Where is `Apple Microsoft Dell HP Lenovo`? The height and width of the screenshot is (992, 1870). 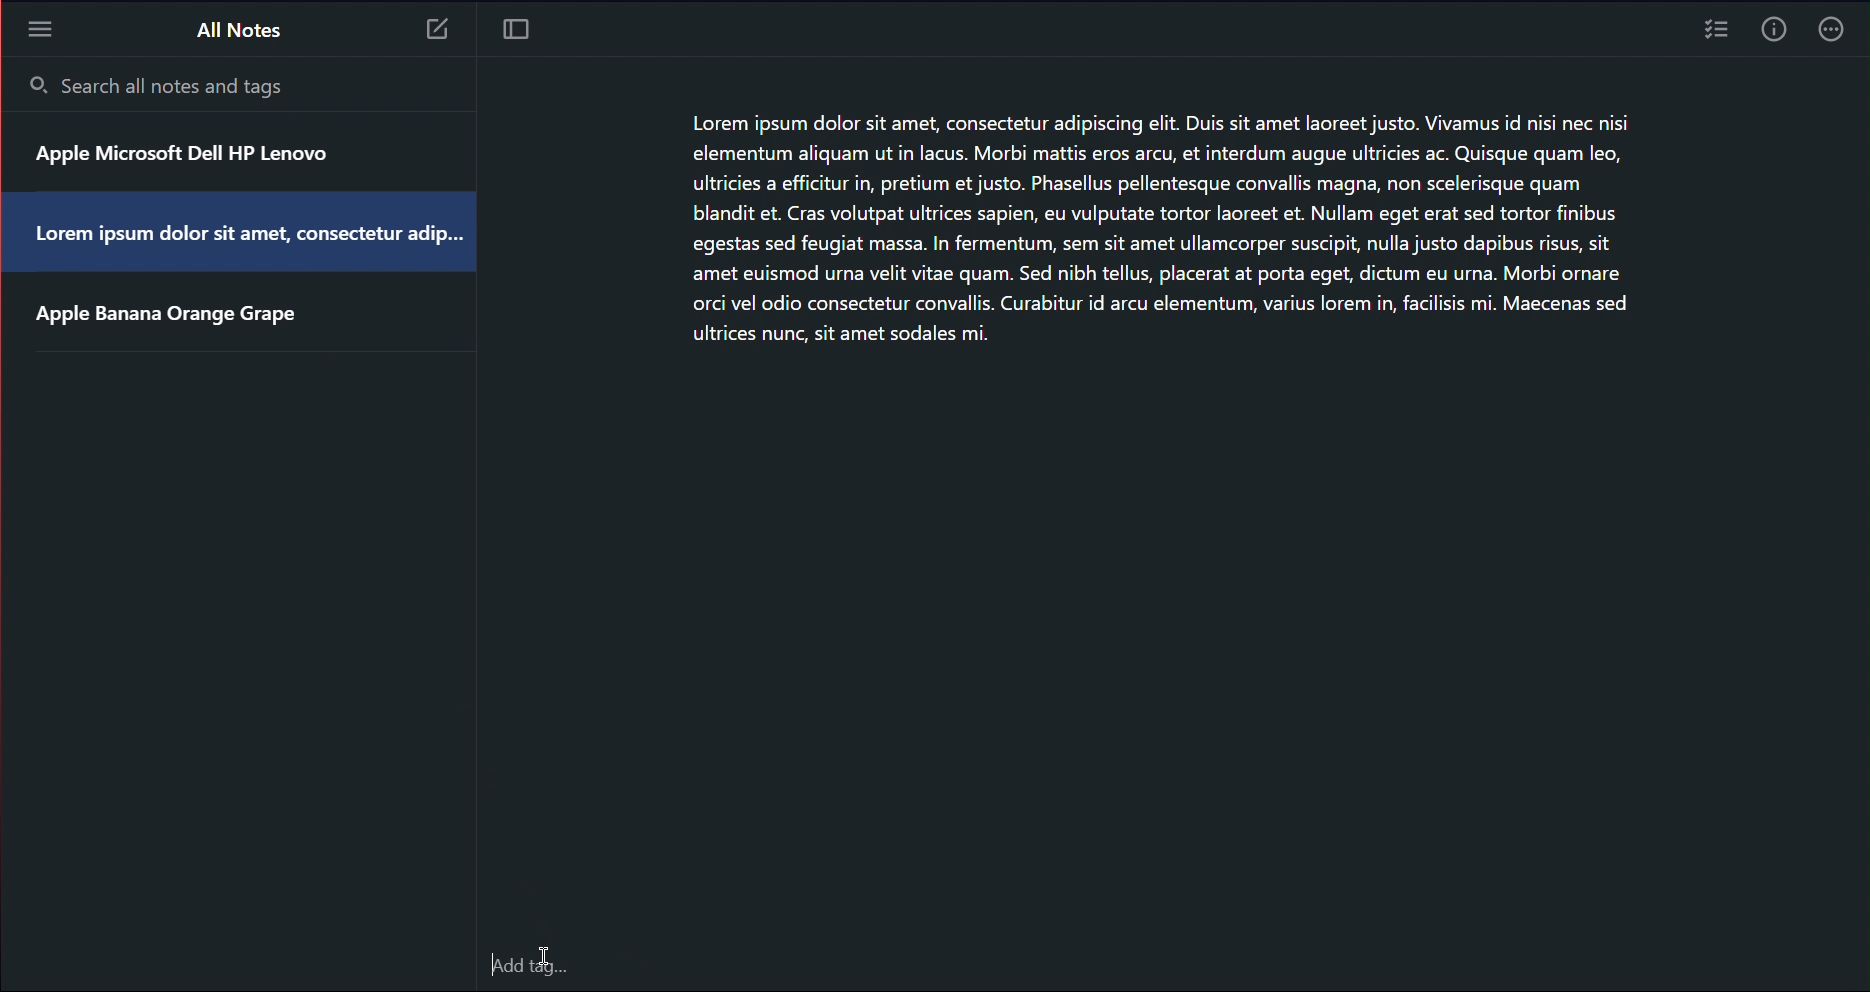
Apple Microsoft Dell HP Lenovo is located at coordinates (244, 158).